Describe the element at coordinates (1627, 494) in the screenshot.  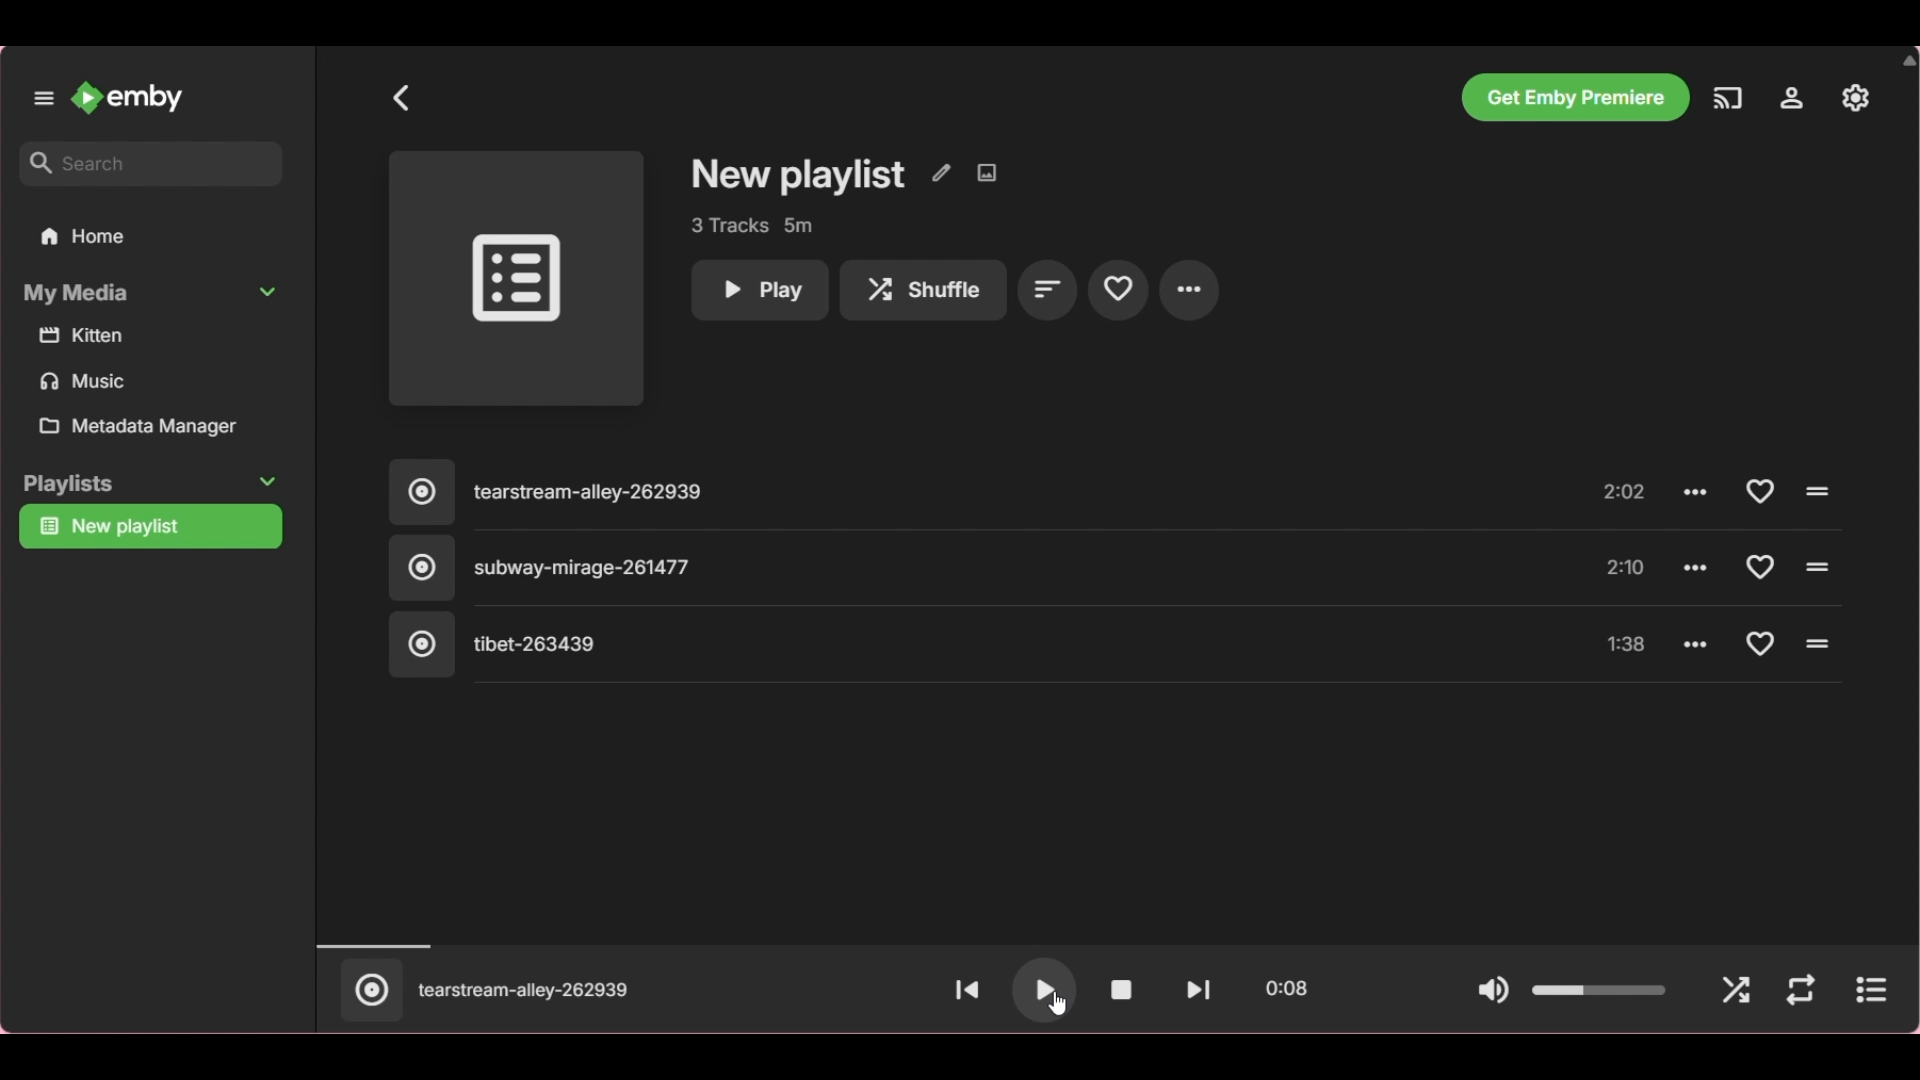
I see `Music length of song` at that location.